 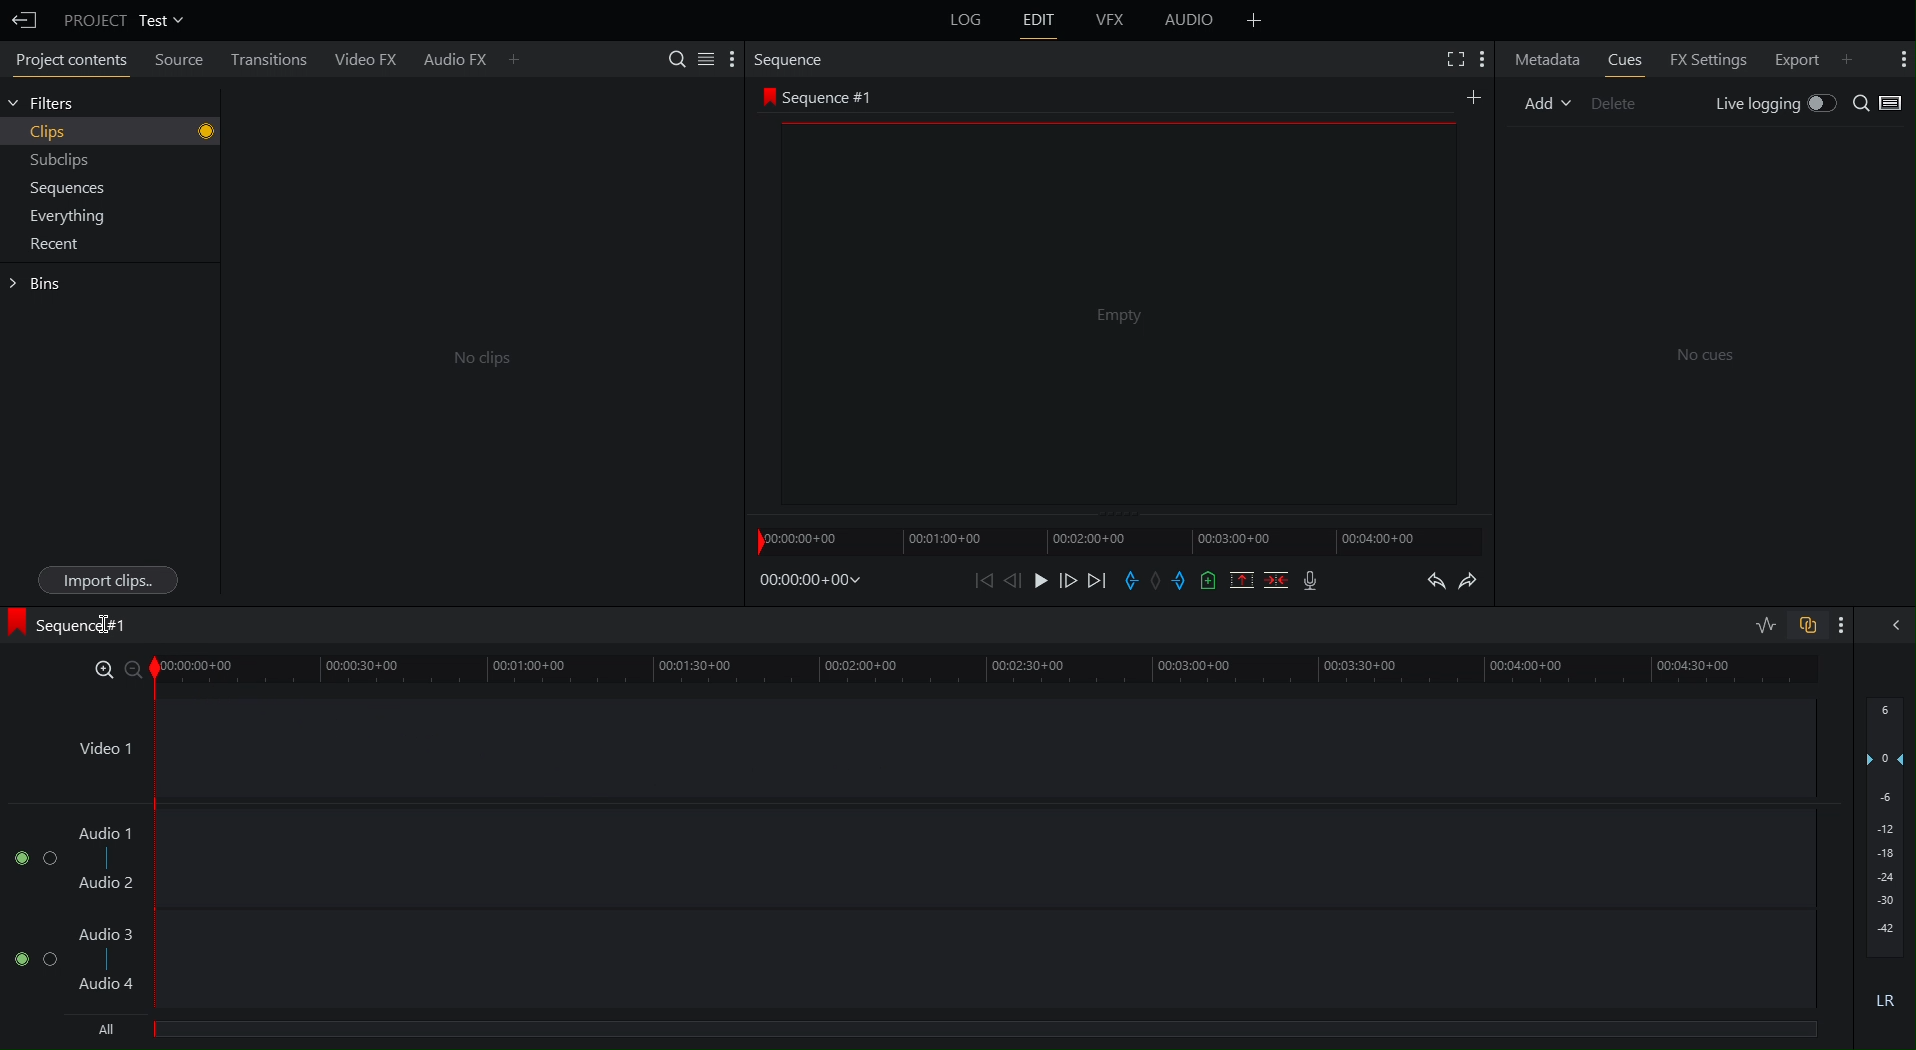 I want to click on Skip Forward, so click(x=1100, y=579).